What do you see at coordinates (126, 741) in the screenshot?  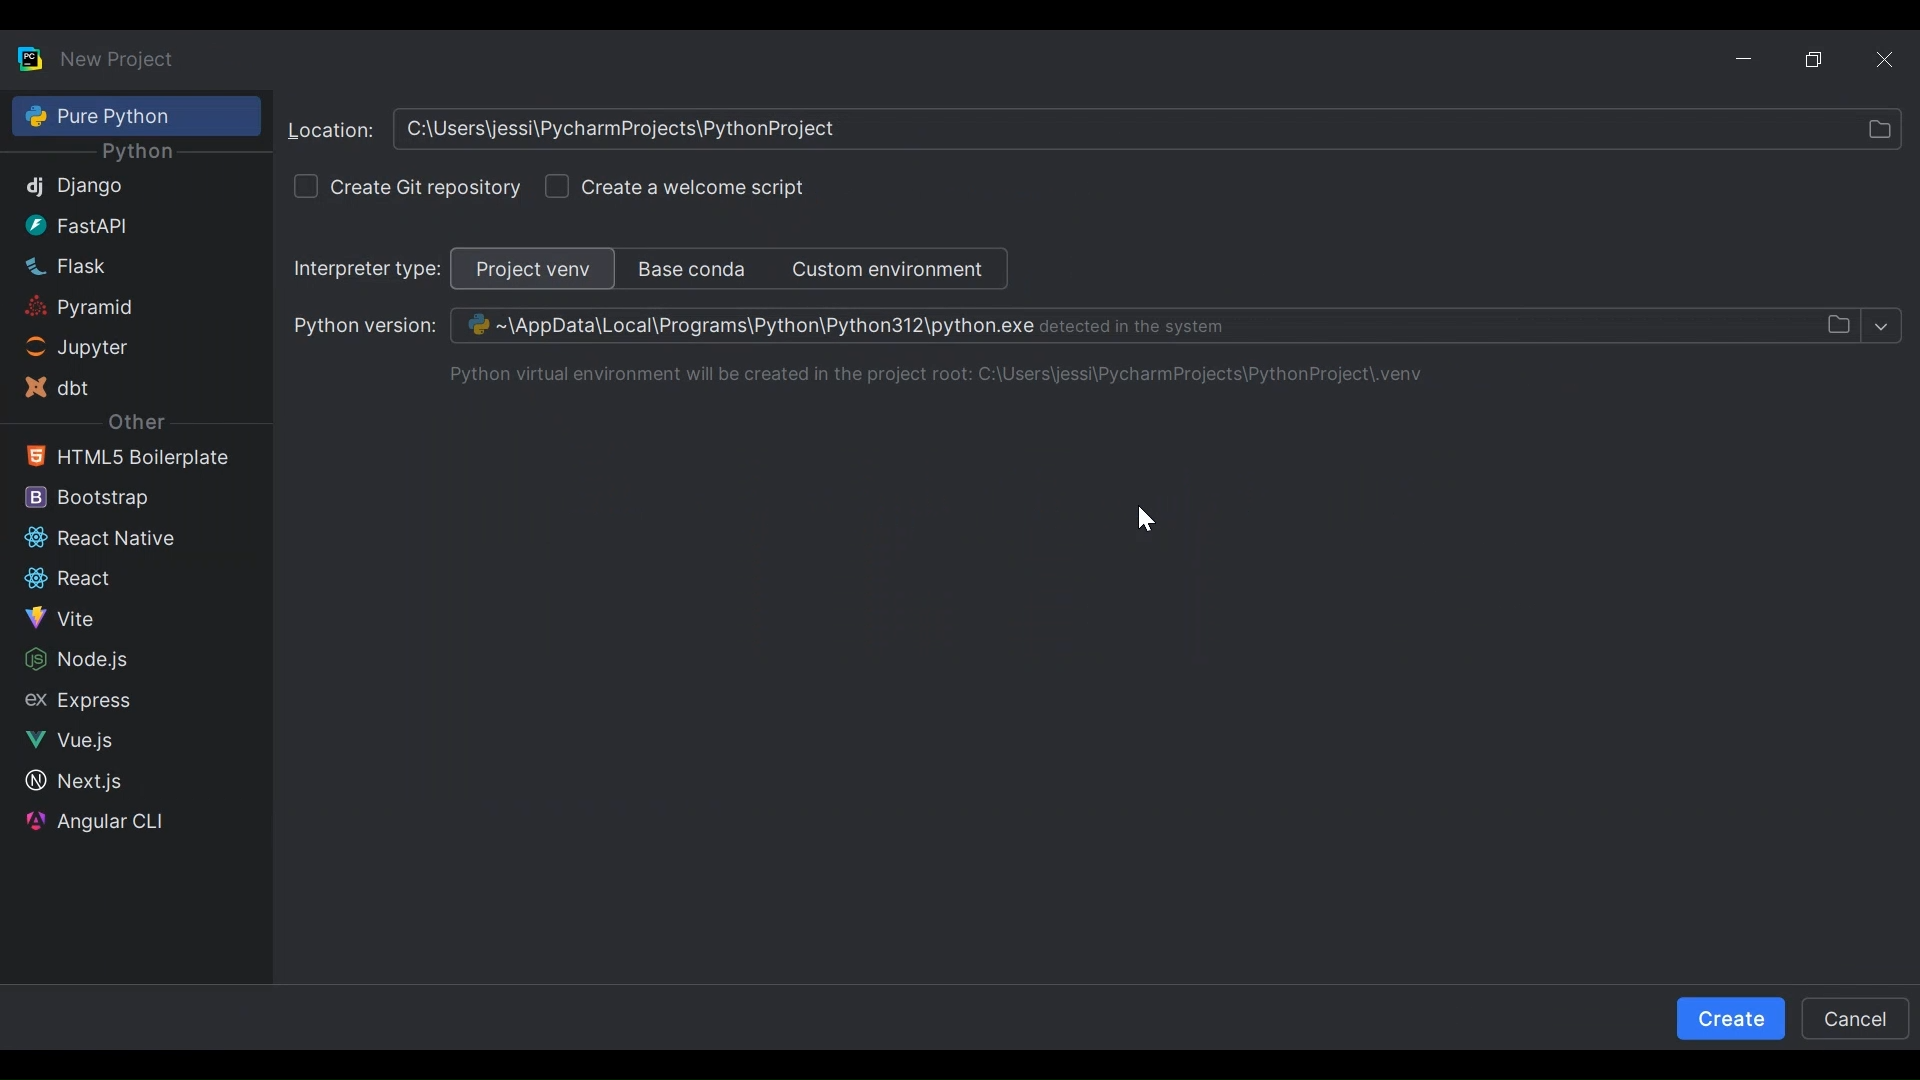 I see `Vue.js` at bounding box center [126, 741].